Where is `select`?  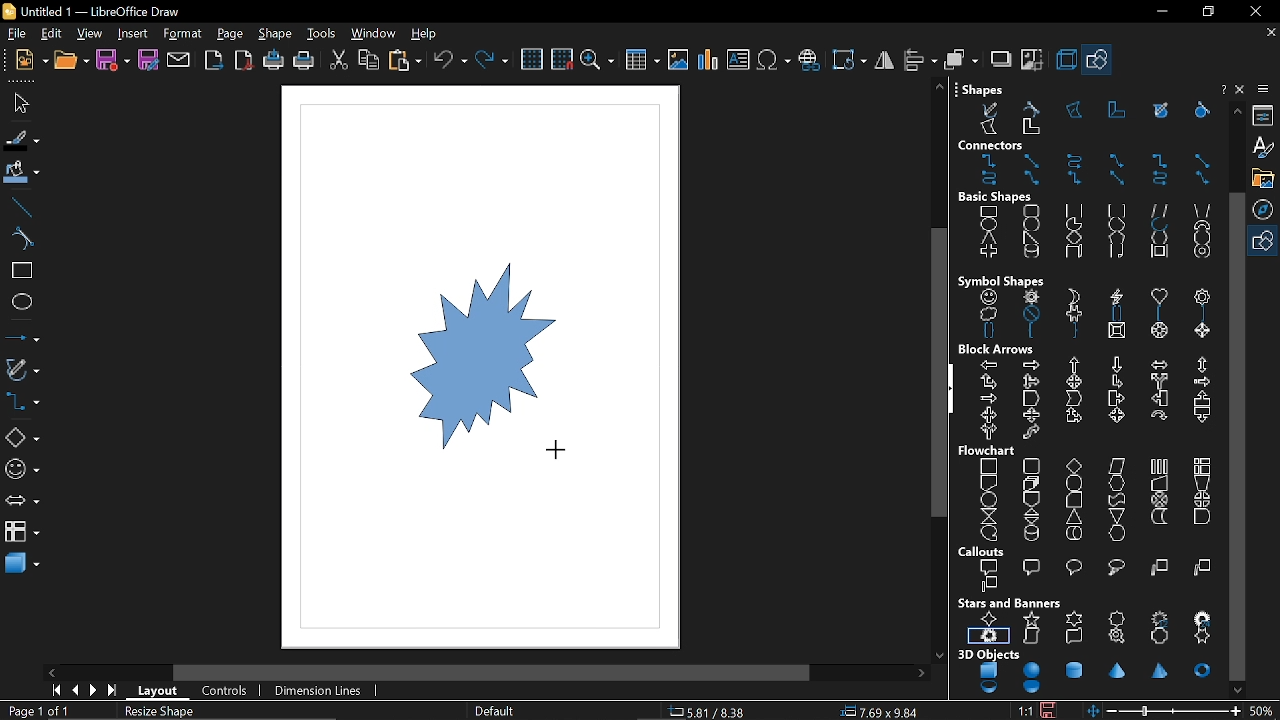 select is located at coordinates (18, 103).